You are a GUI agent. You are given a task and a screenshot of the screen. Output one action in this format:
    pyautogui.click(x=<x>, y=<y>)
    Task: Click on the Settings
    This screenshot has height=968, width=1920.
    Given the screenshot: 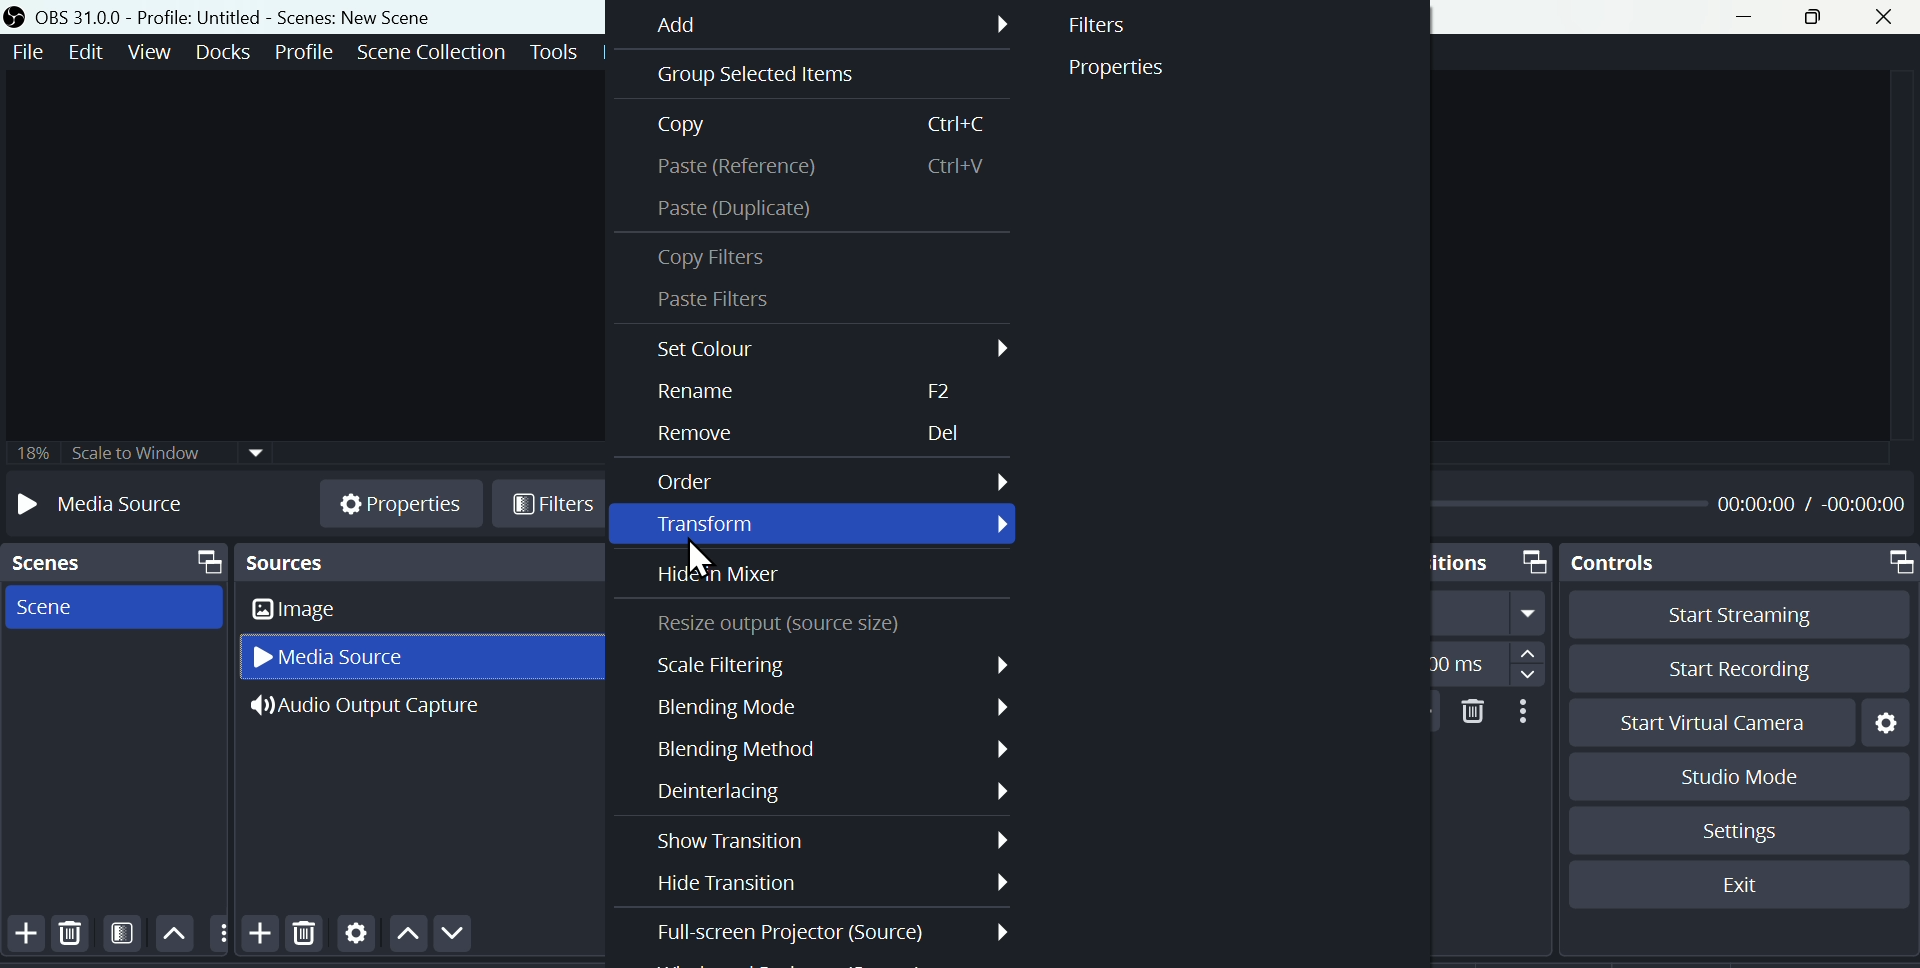 What is the action you would take?
    pyautogui.click(x=355, y=938)
    